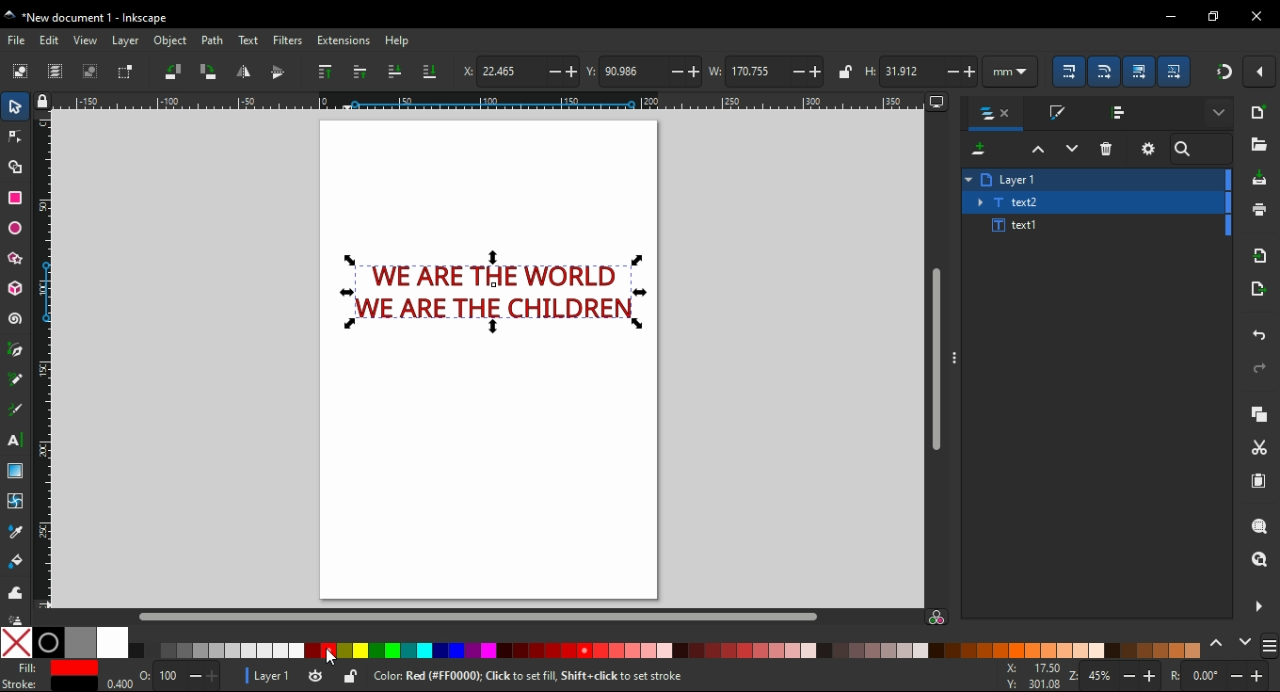 This screenshot has height=692, width=1280. I want to click on units, so click(1011, 71).